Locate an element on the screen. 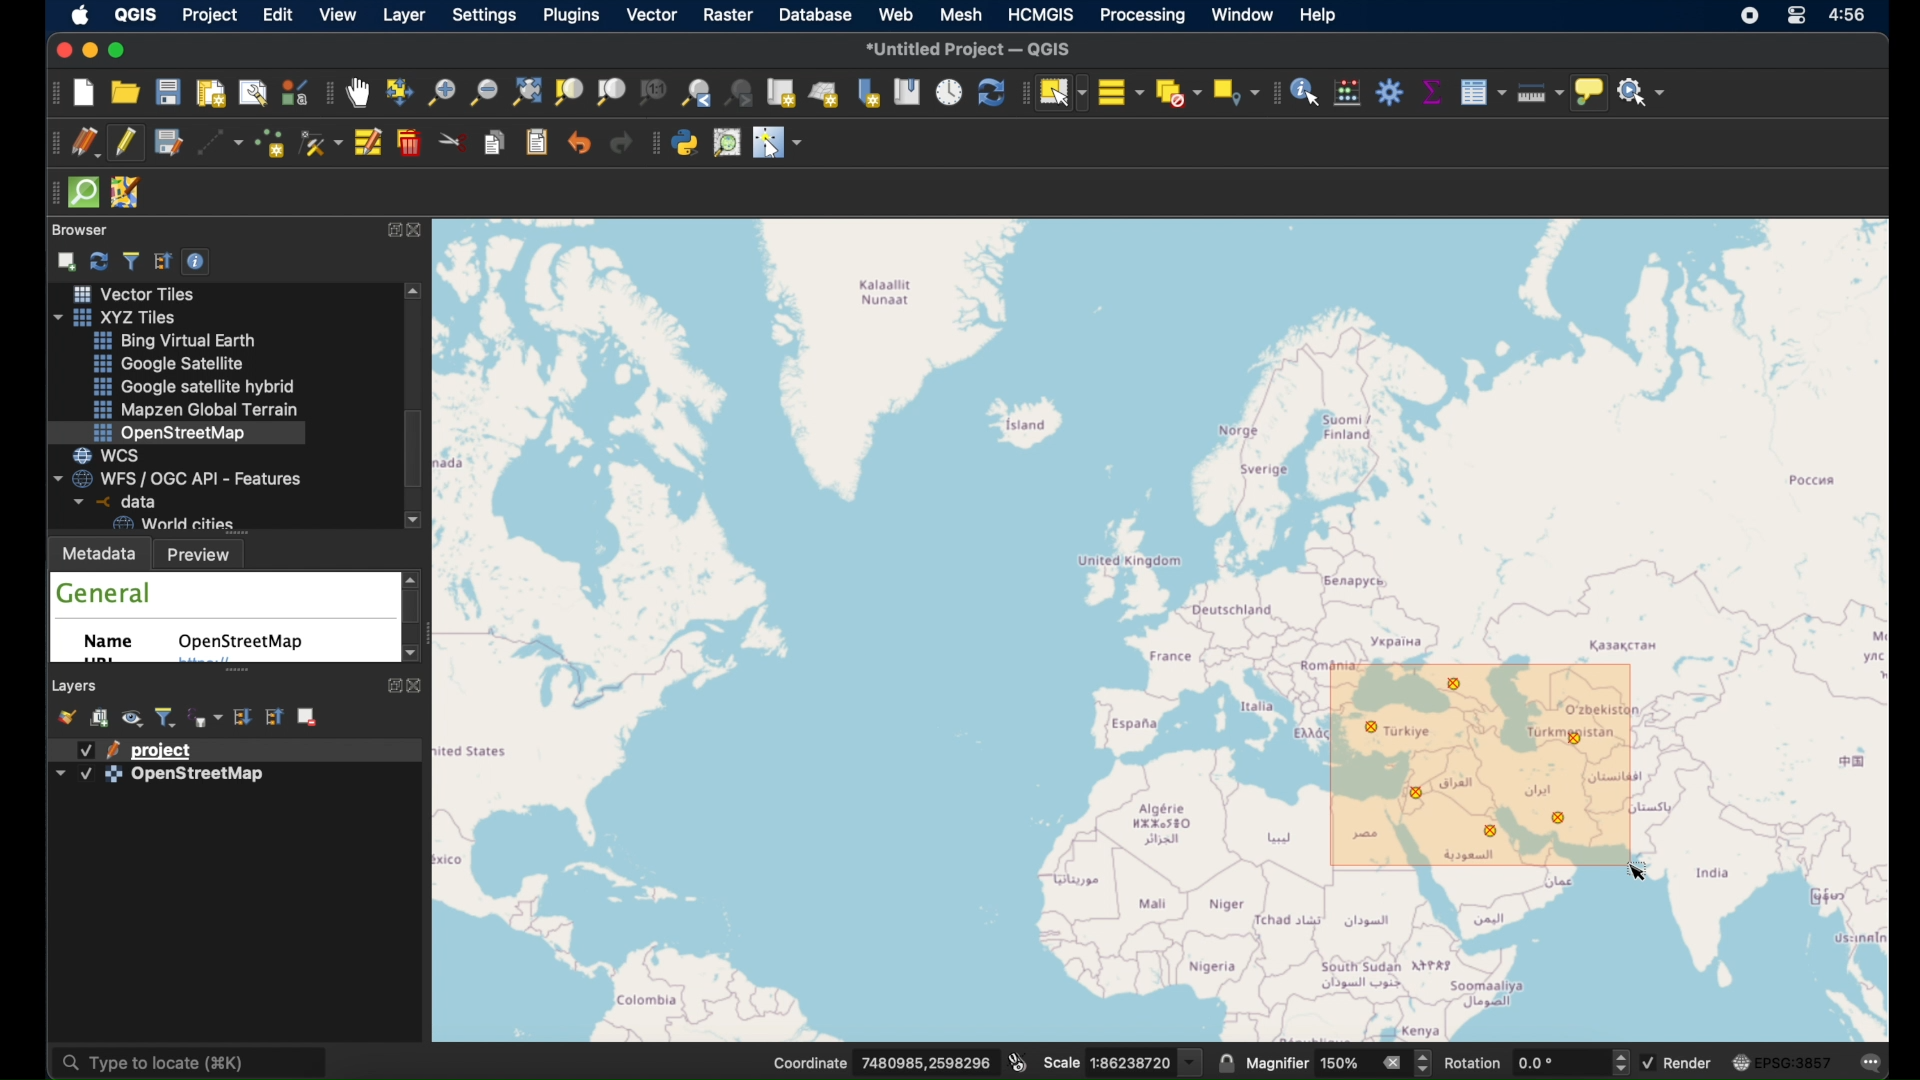  google satellite hybrid is located at coordinates (191, 386).